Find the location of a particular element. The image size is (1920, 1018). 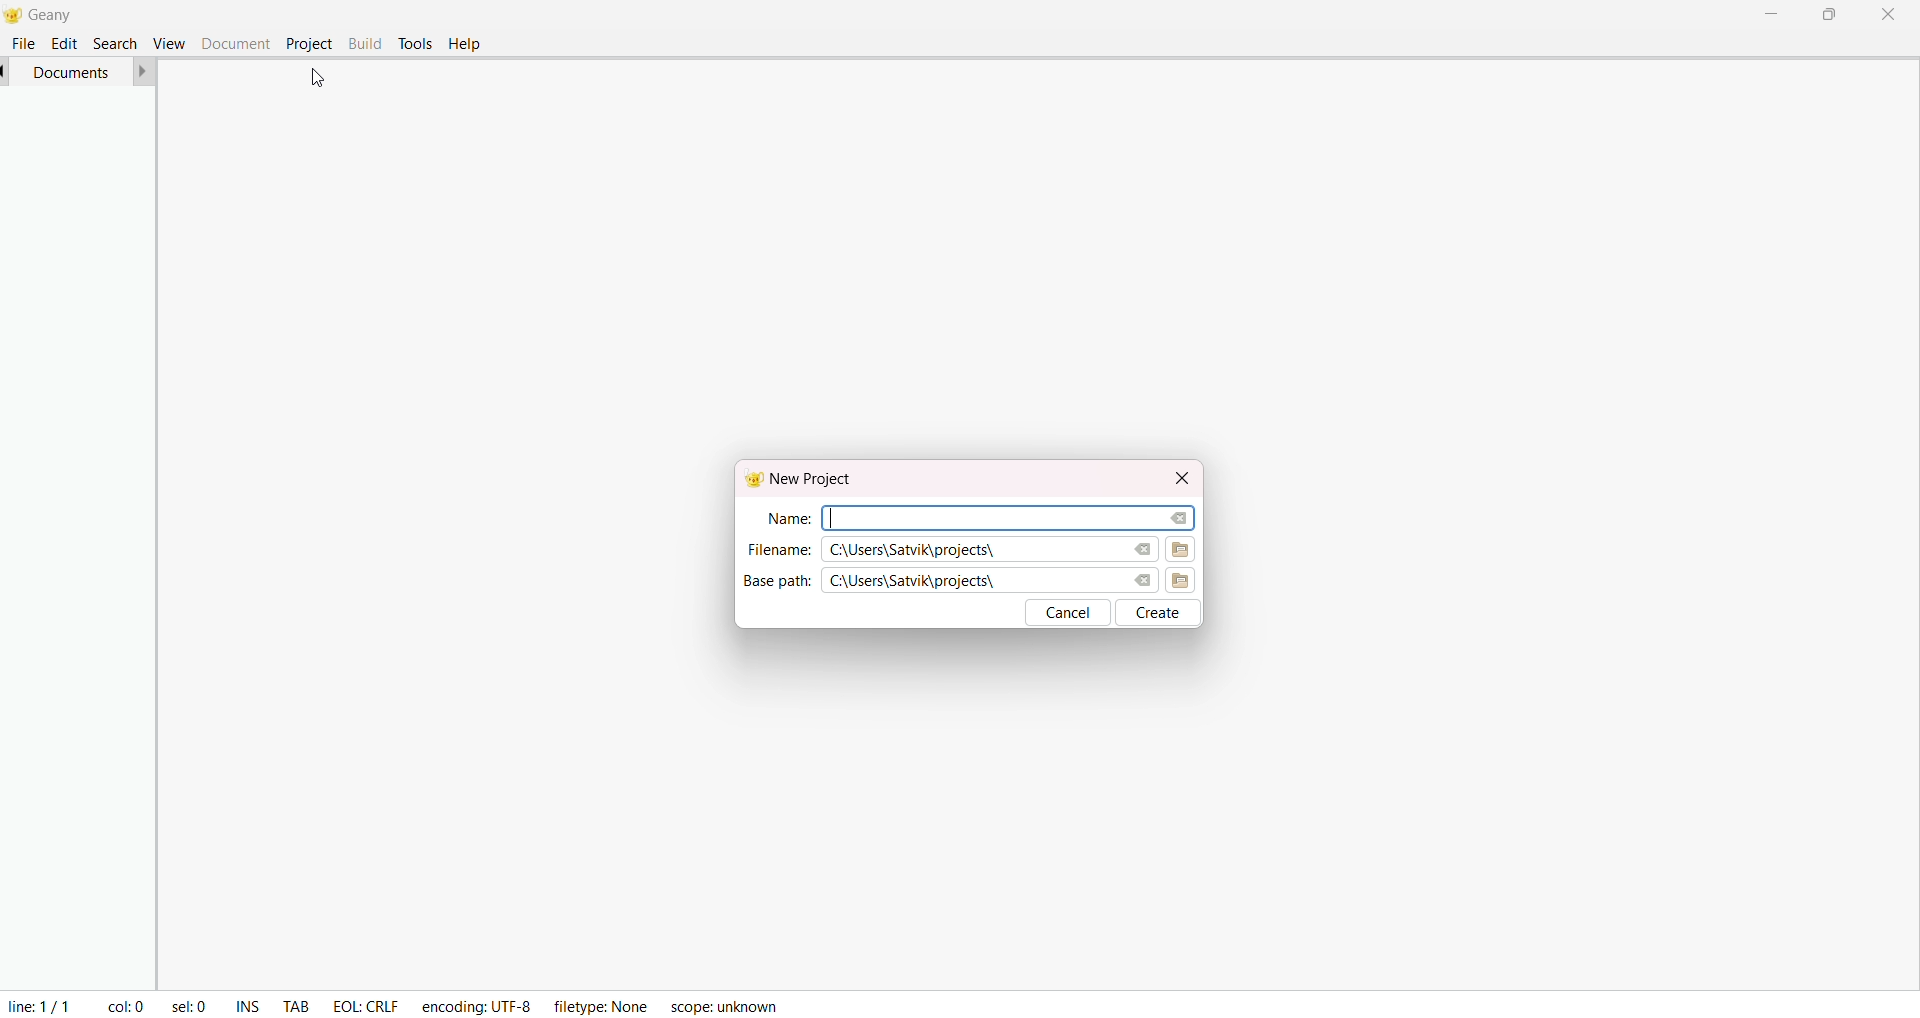

C:\Users\Satvik\projects\ is located at coordinates (922, 551).